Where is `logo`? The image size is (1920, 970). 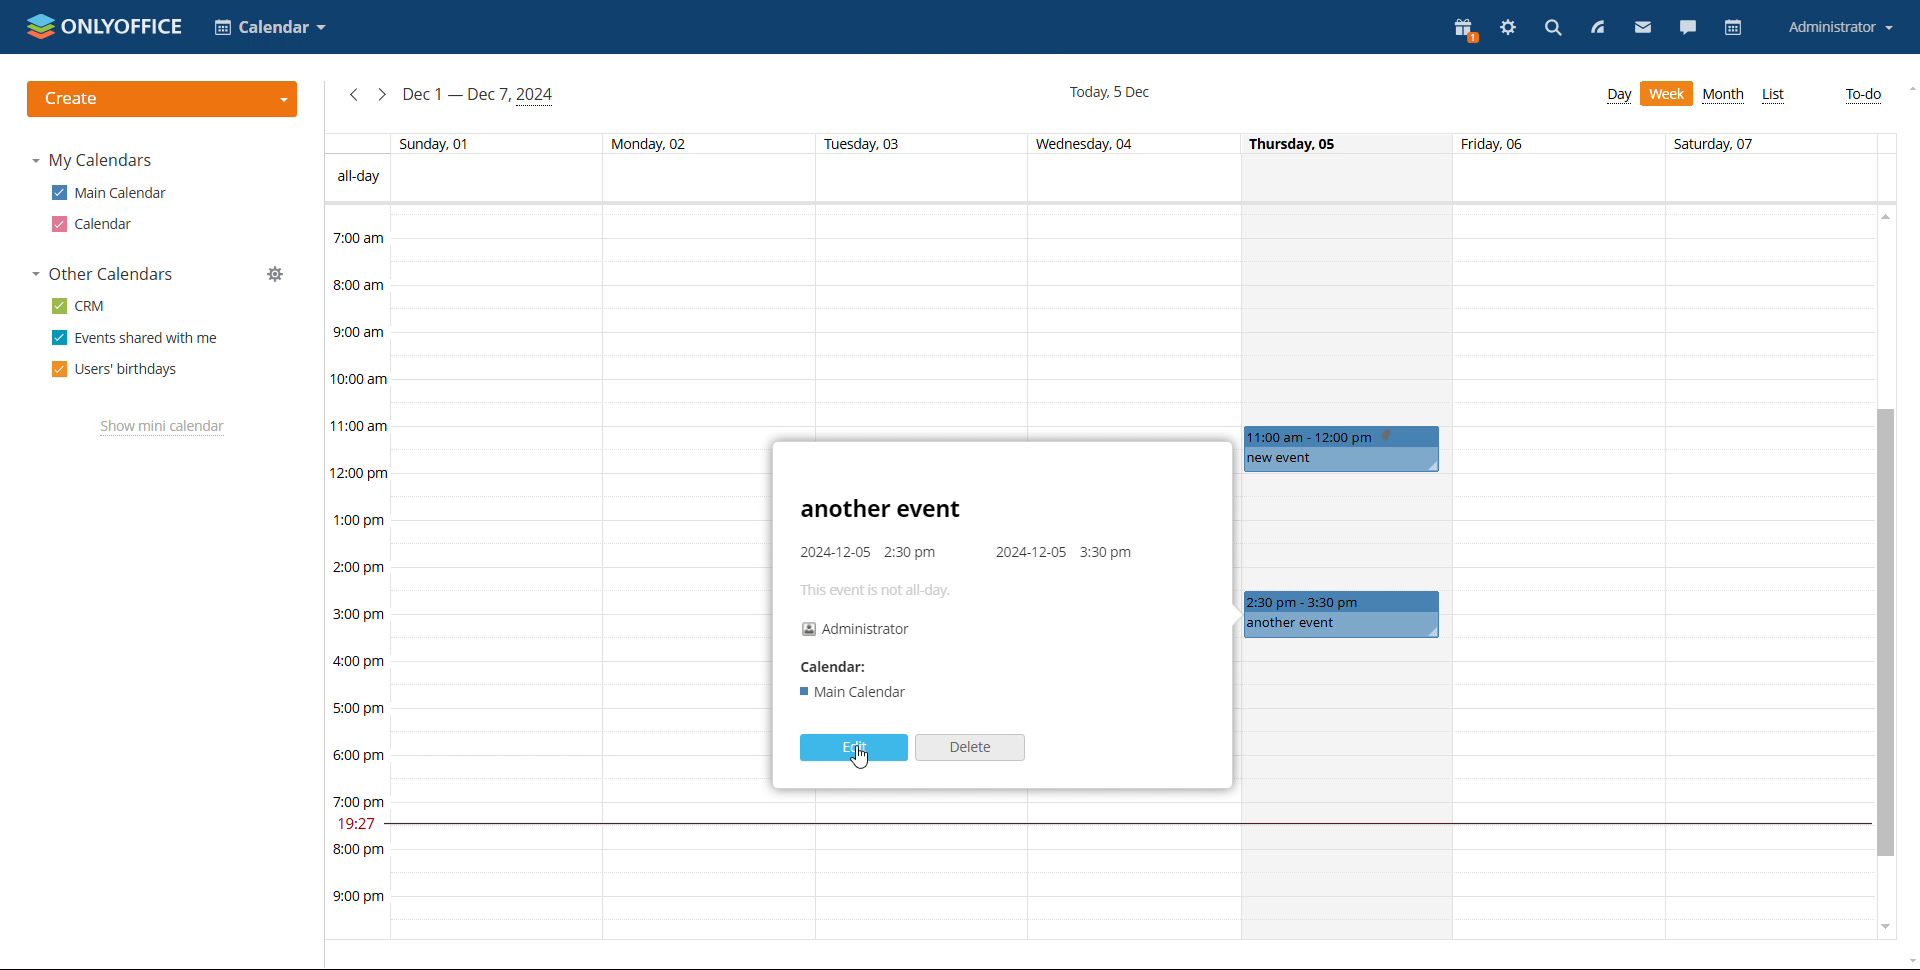
logo is located at coordinates (106, 26).